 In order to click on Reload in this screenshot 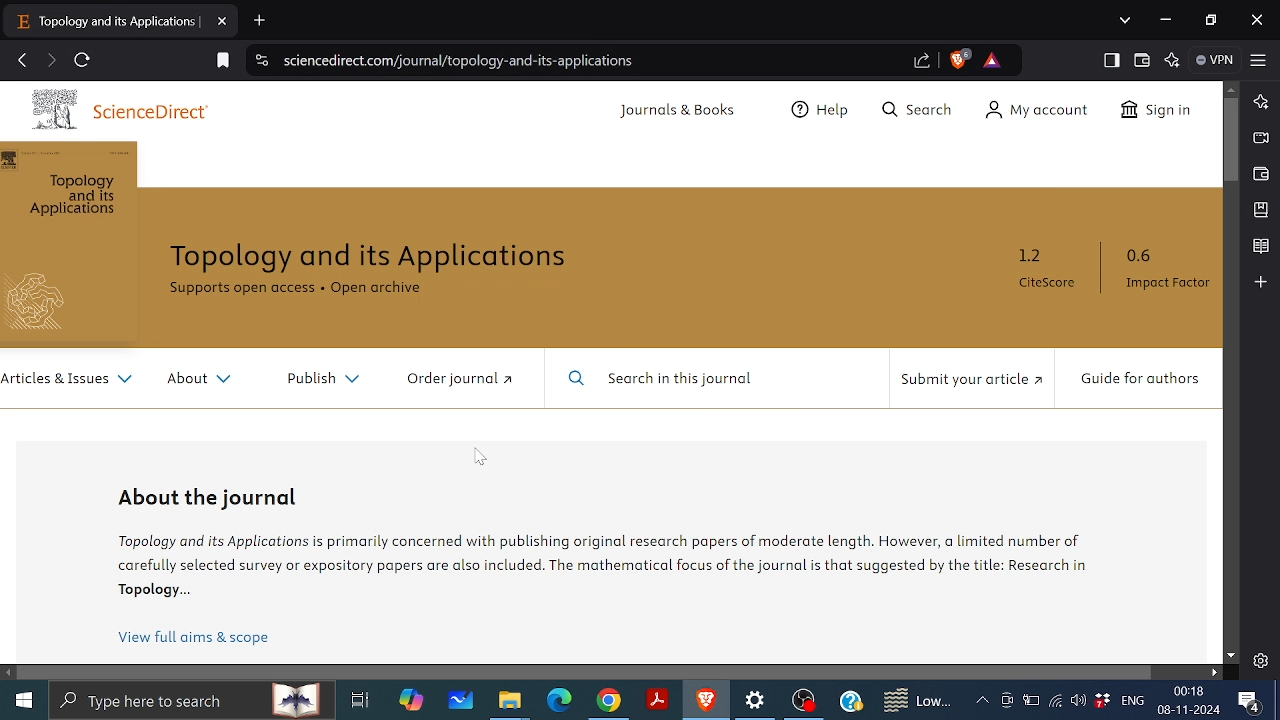, I will do `click(84, 60)`.